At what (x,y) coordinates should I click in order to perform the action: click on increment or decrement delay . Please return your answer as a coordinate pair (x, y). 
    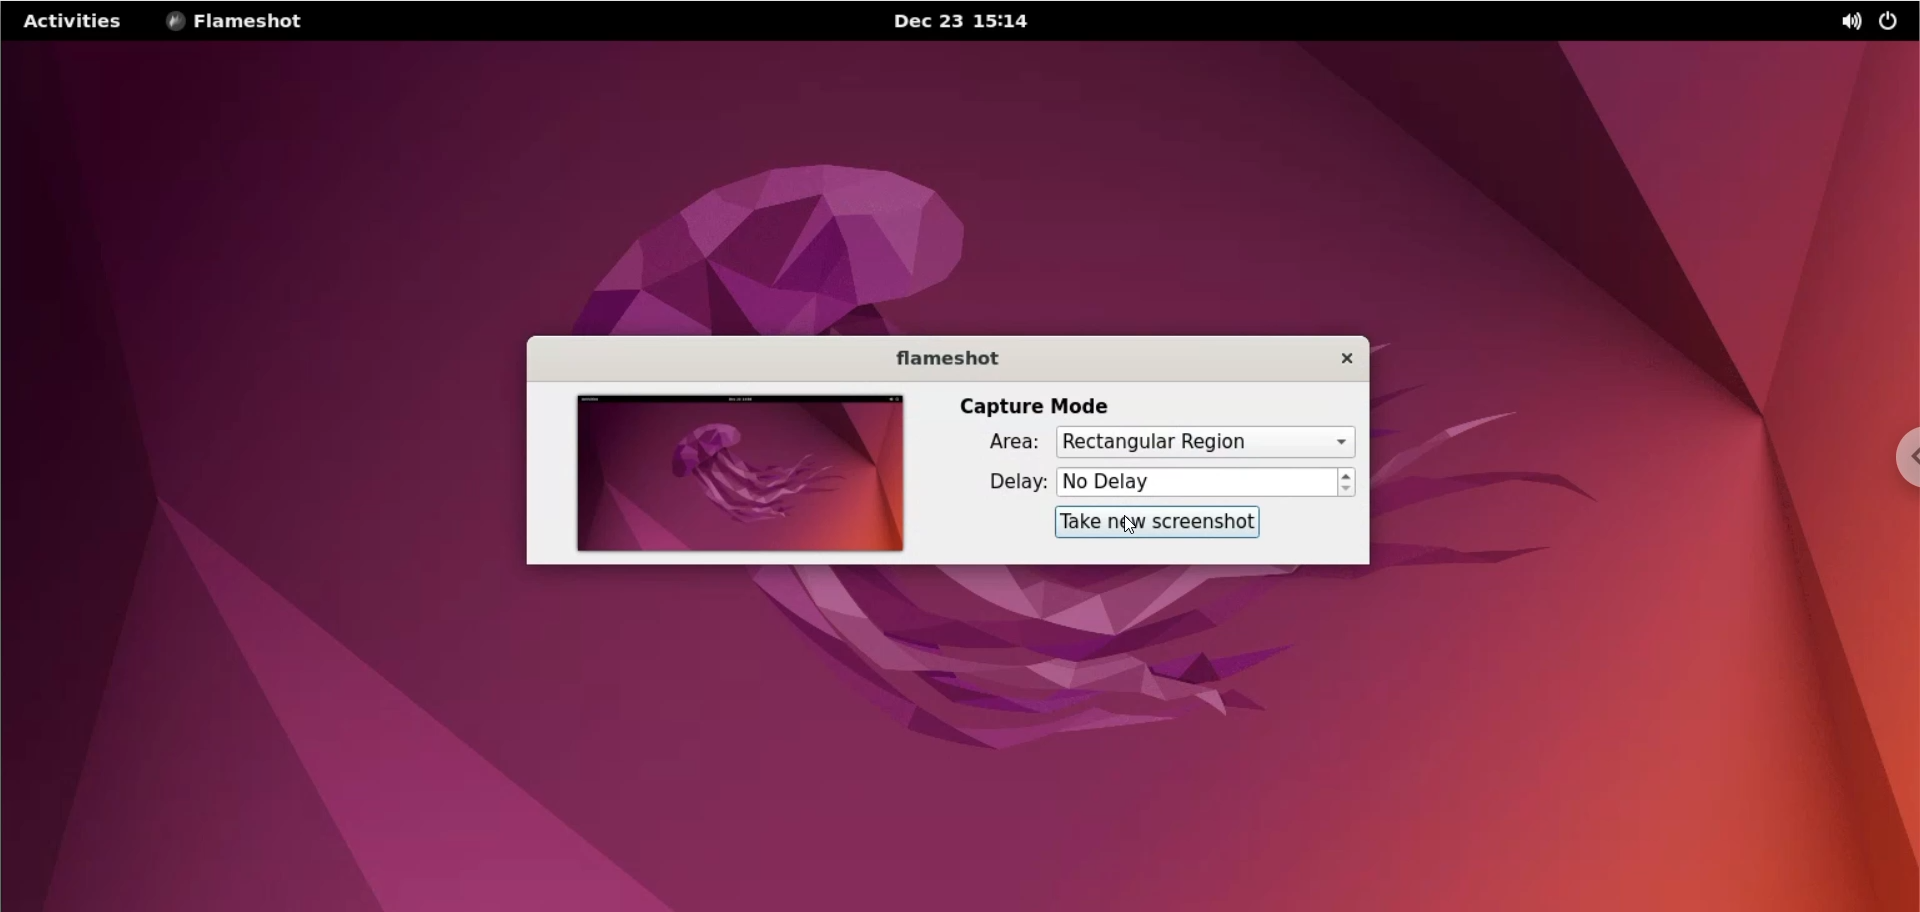
    Looking at the image, I should click on (1346, 482).